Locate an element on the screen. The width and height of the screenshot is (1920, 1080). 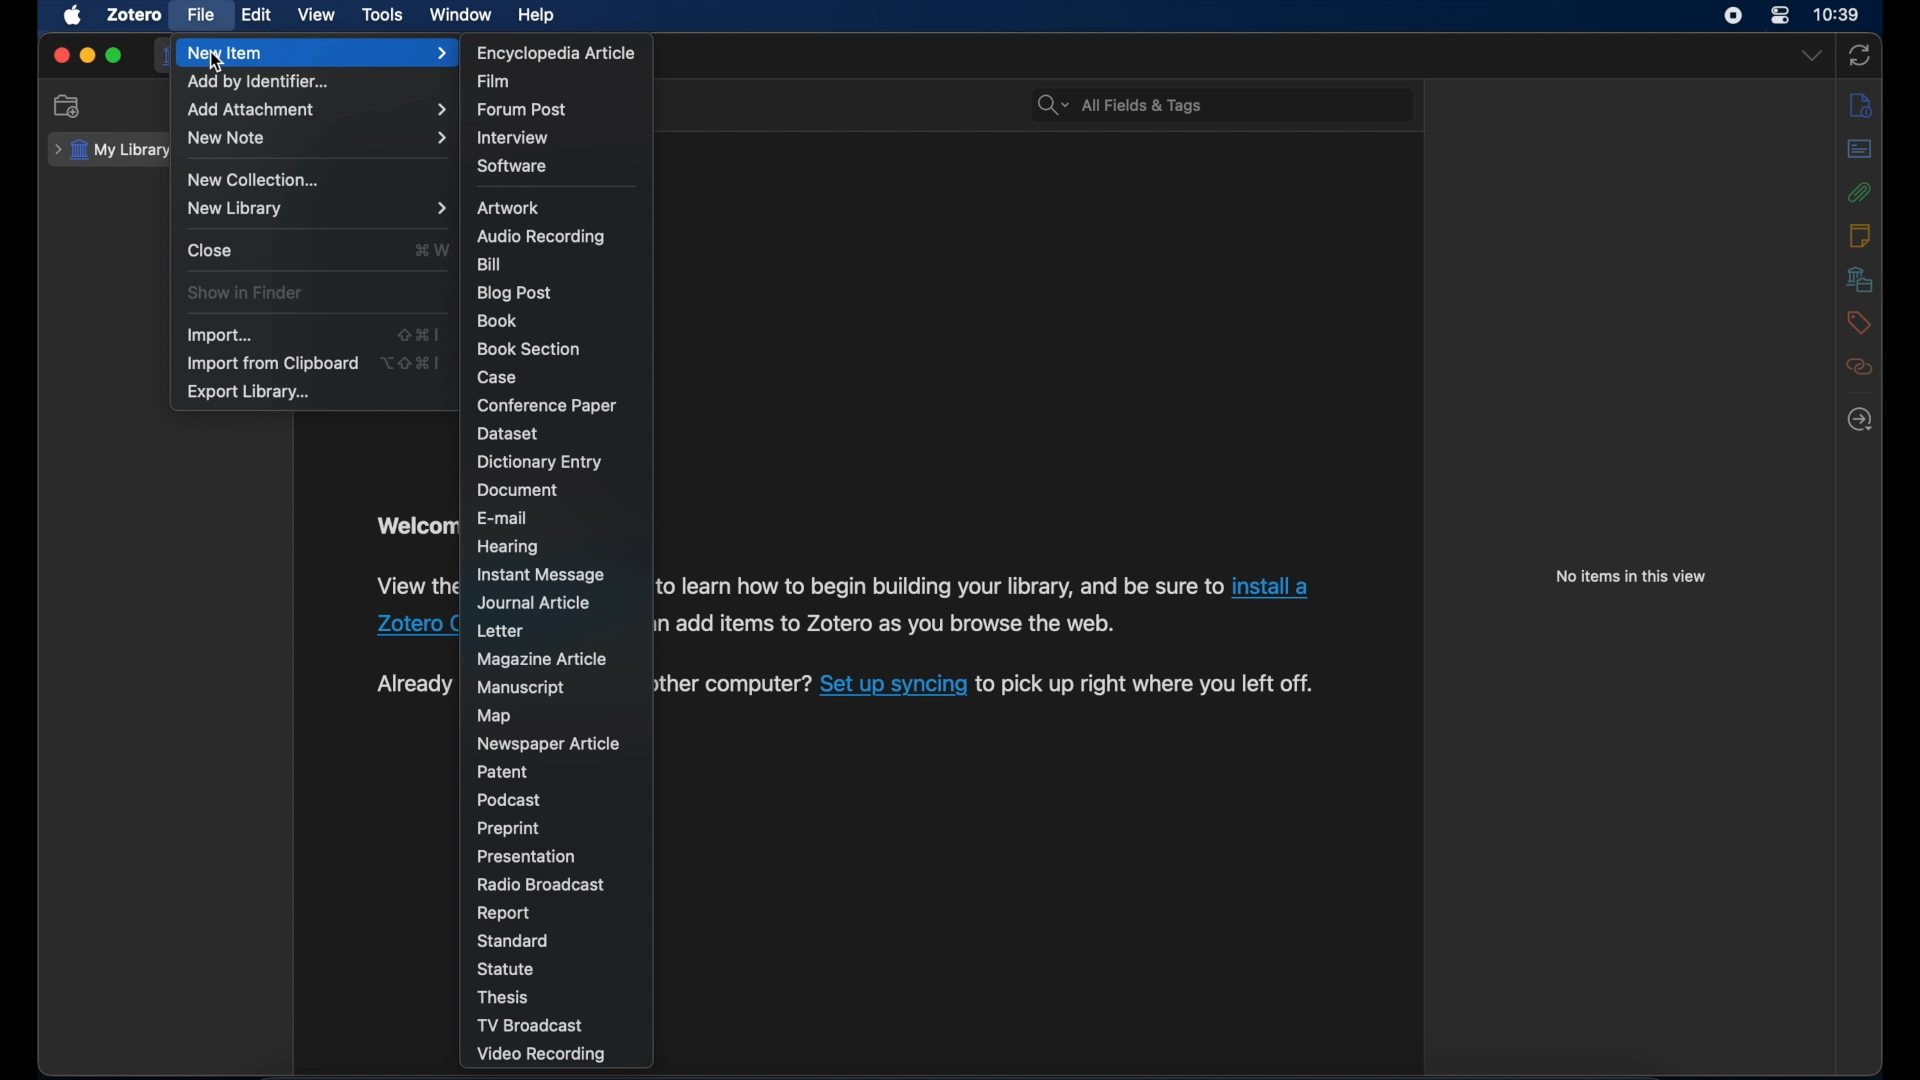
document is located at coordinates (516, 491).